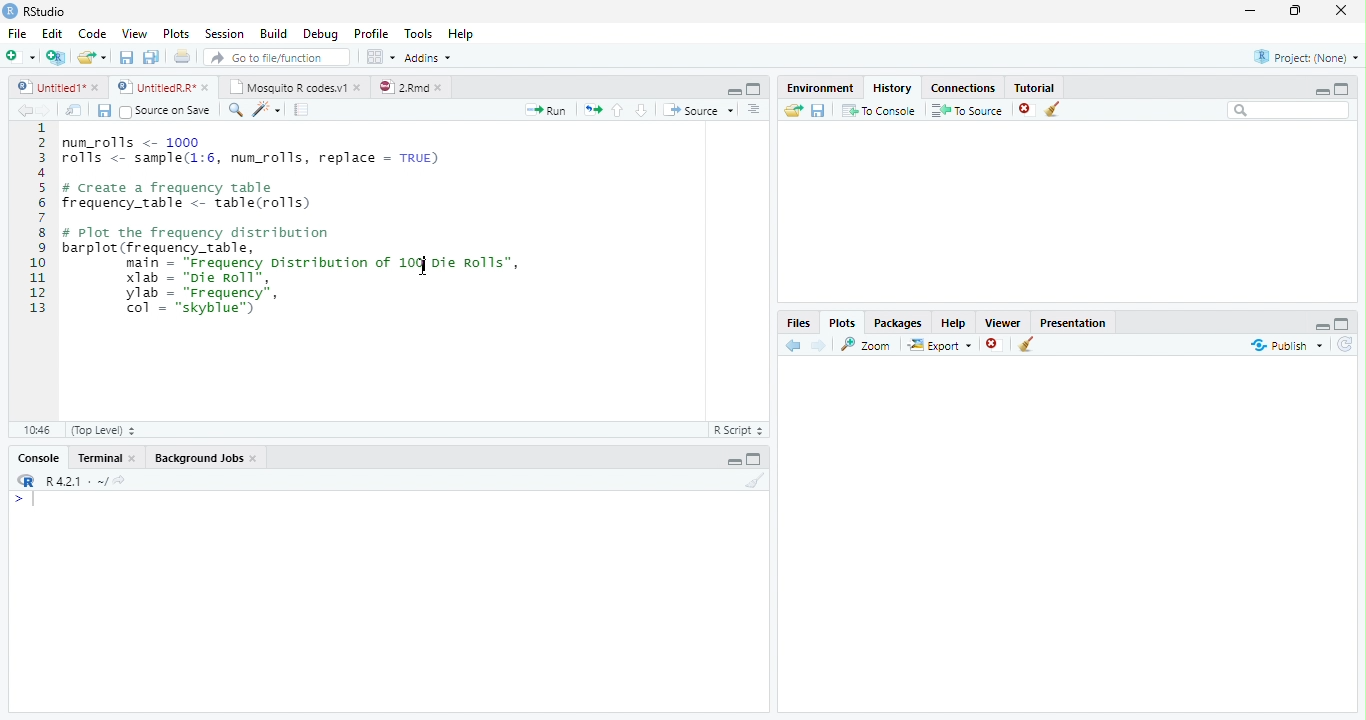 The image size is (1366, 720). Describe the element at coordinates (94, 31) in the screenshot. I see `Code` at that location.